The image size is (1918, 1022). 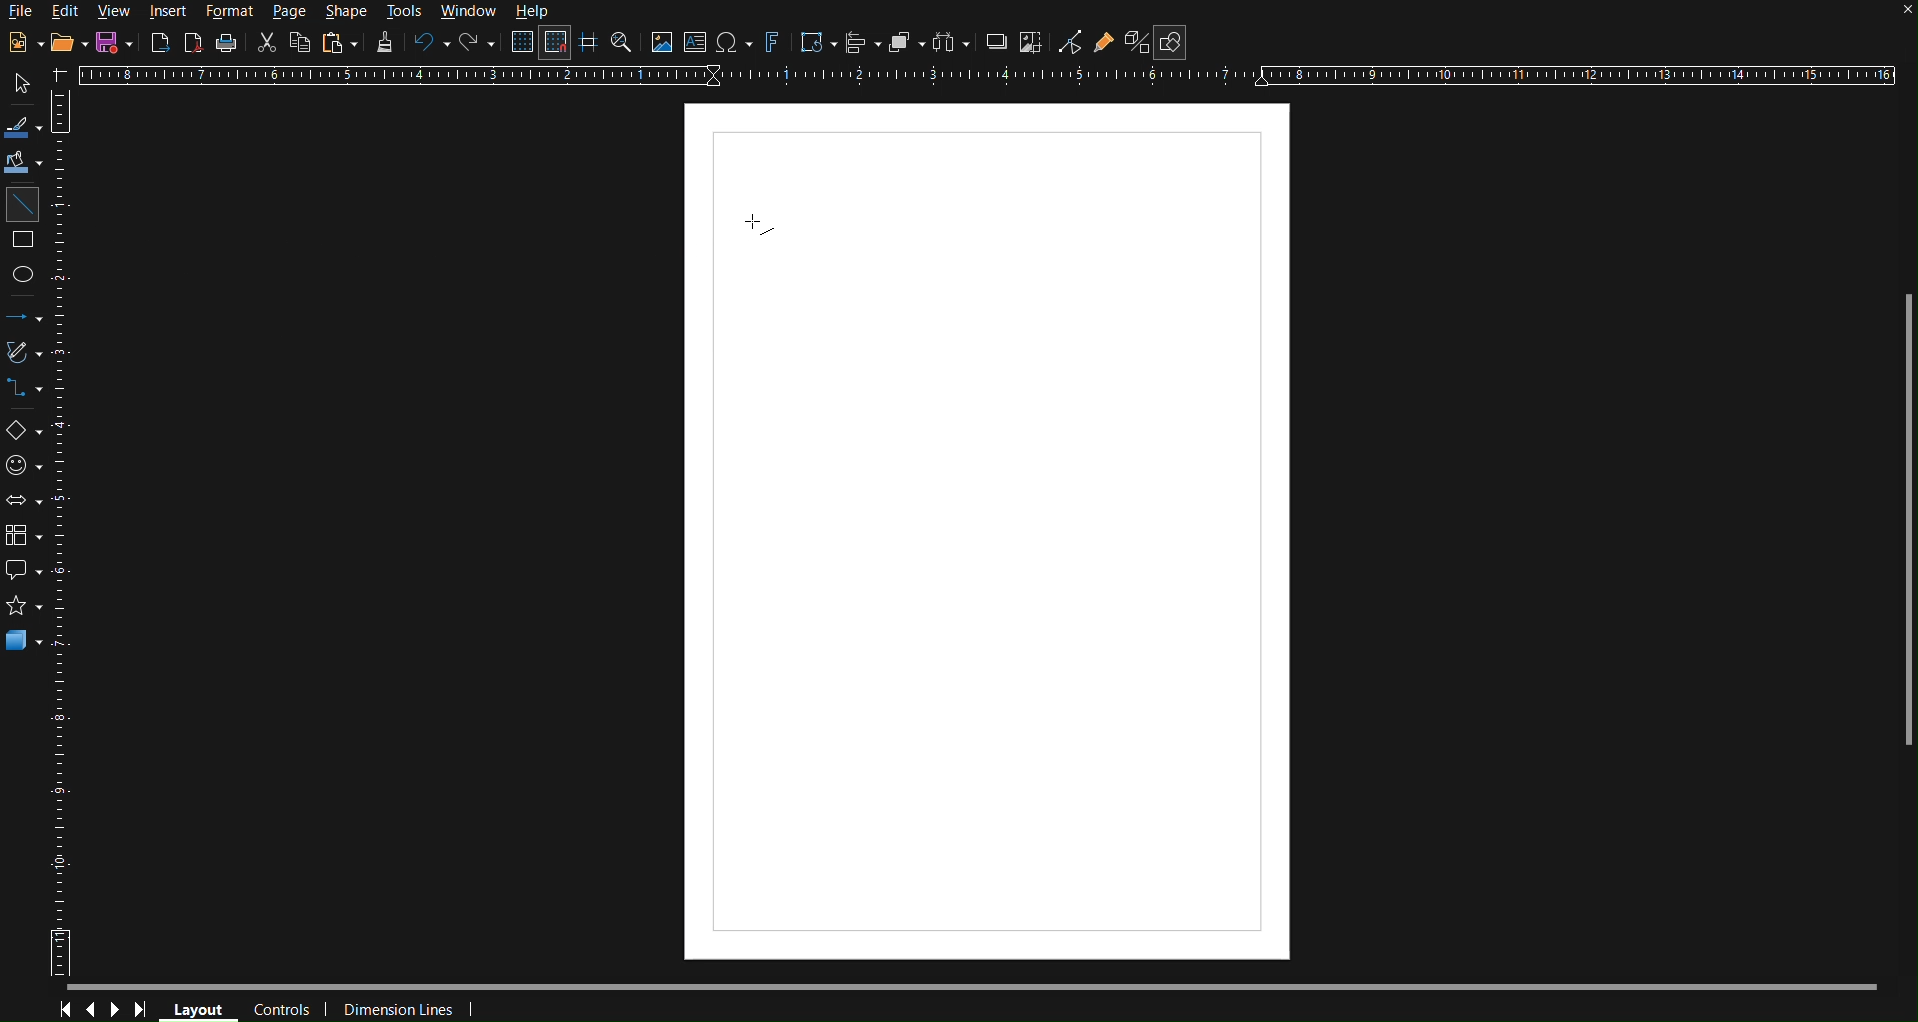 What do you see at coordinates (909, 42) in the screenshot?
I see `Arrange` at bounding box center [909, 42].